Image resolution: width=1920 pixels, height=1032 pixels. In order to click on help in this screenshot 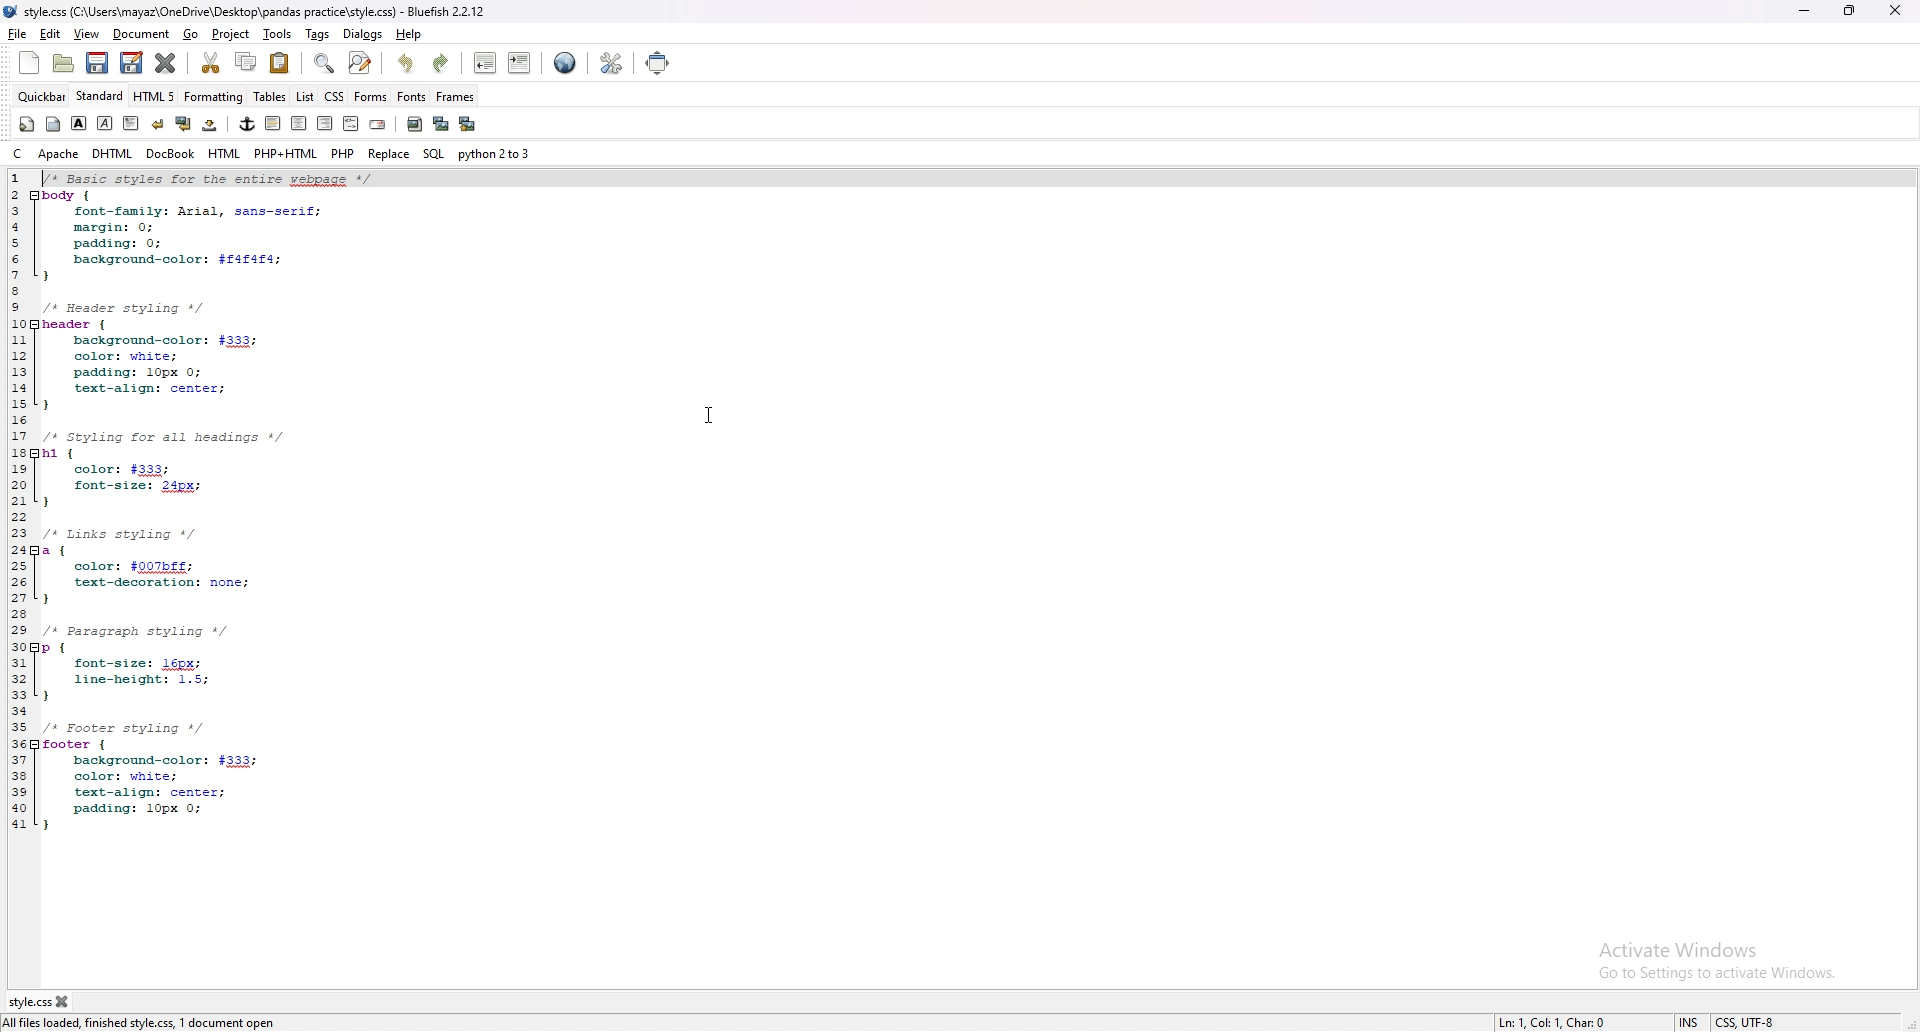, I will do `click(410, 35)`.